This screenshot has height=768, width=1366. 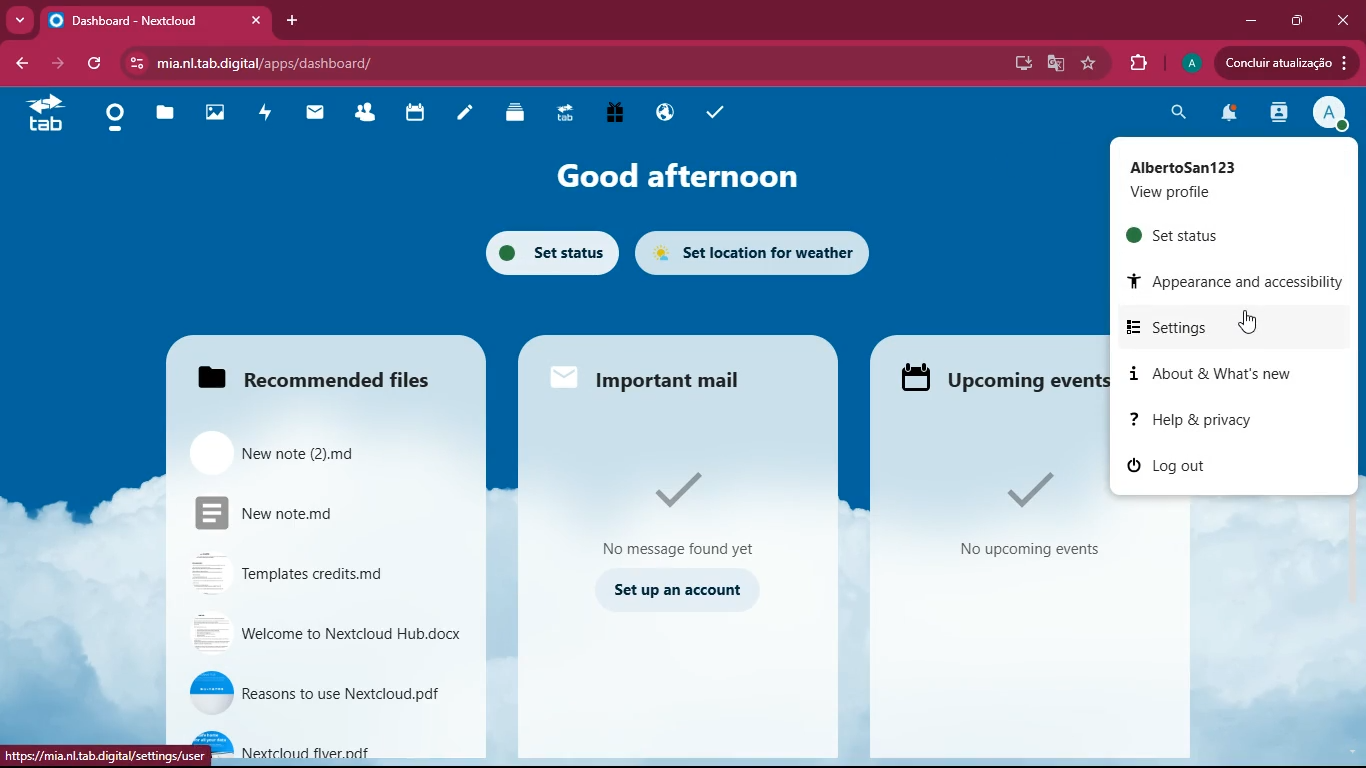 What do you see at coordinates (25, 63) in the screenshot?
I see `back` at bounding box center [25, 63].